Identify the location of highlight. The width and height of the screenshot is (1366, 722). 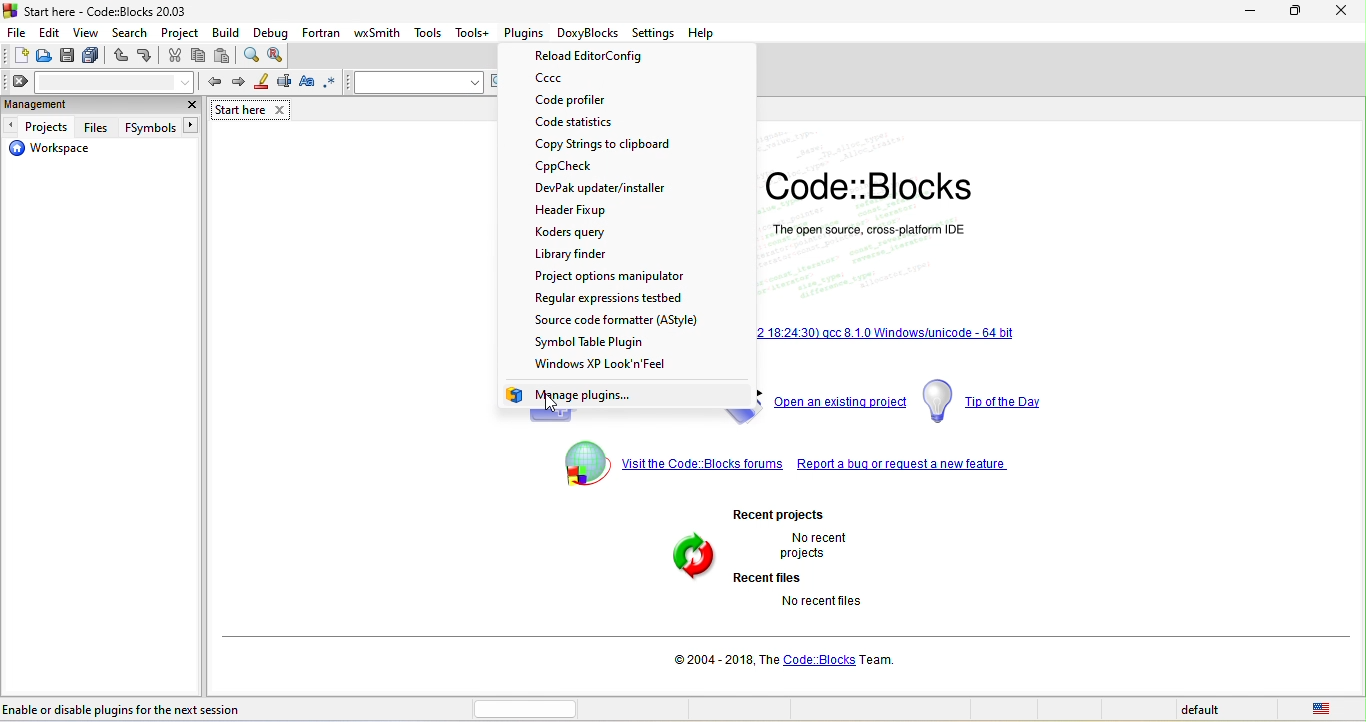
(259, 83).